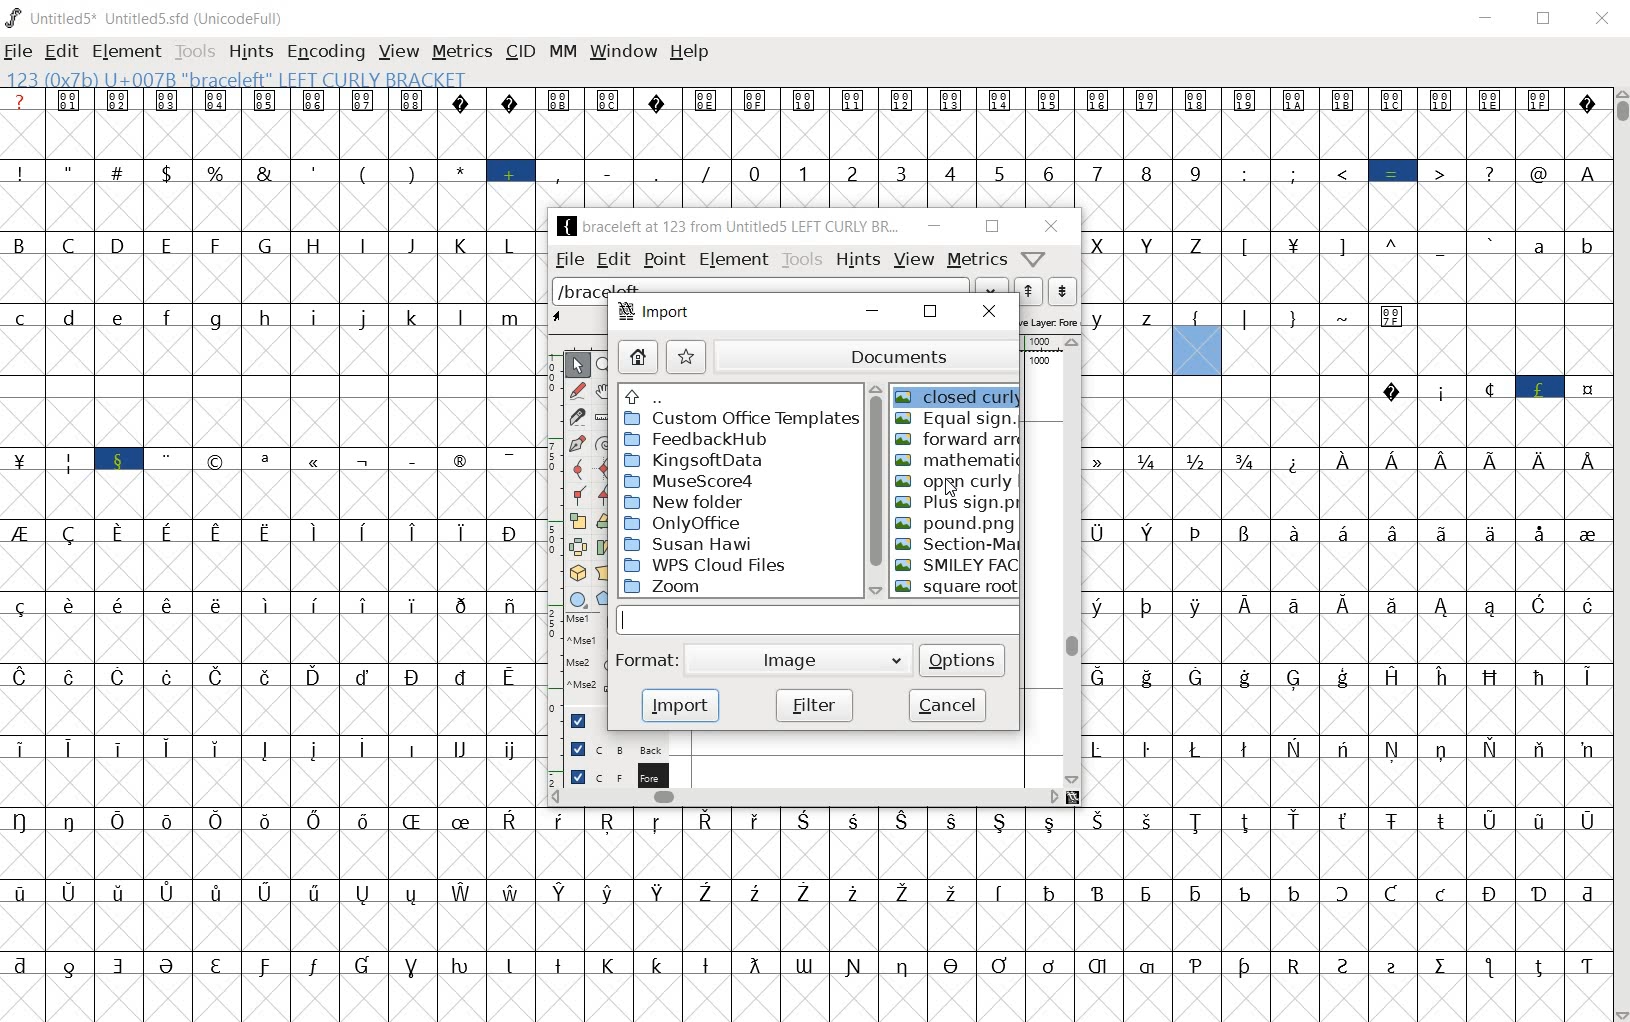  Describe the element at coordinates (577, 575) in the screenshot. I see `rotate the selection in 3D and project back to plane` at that location.